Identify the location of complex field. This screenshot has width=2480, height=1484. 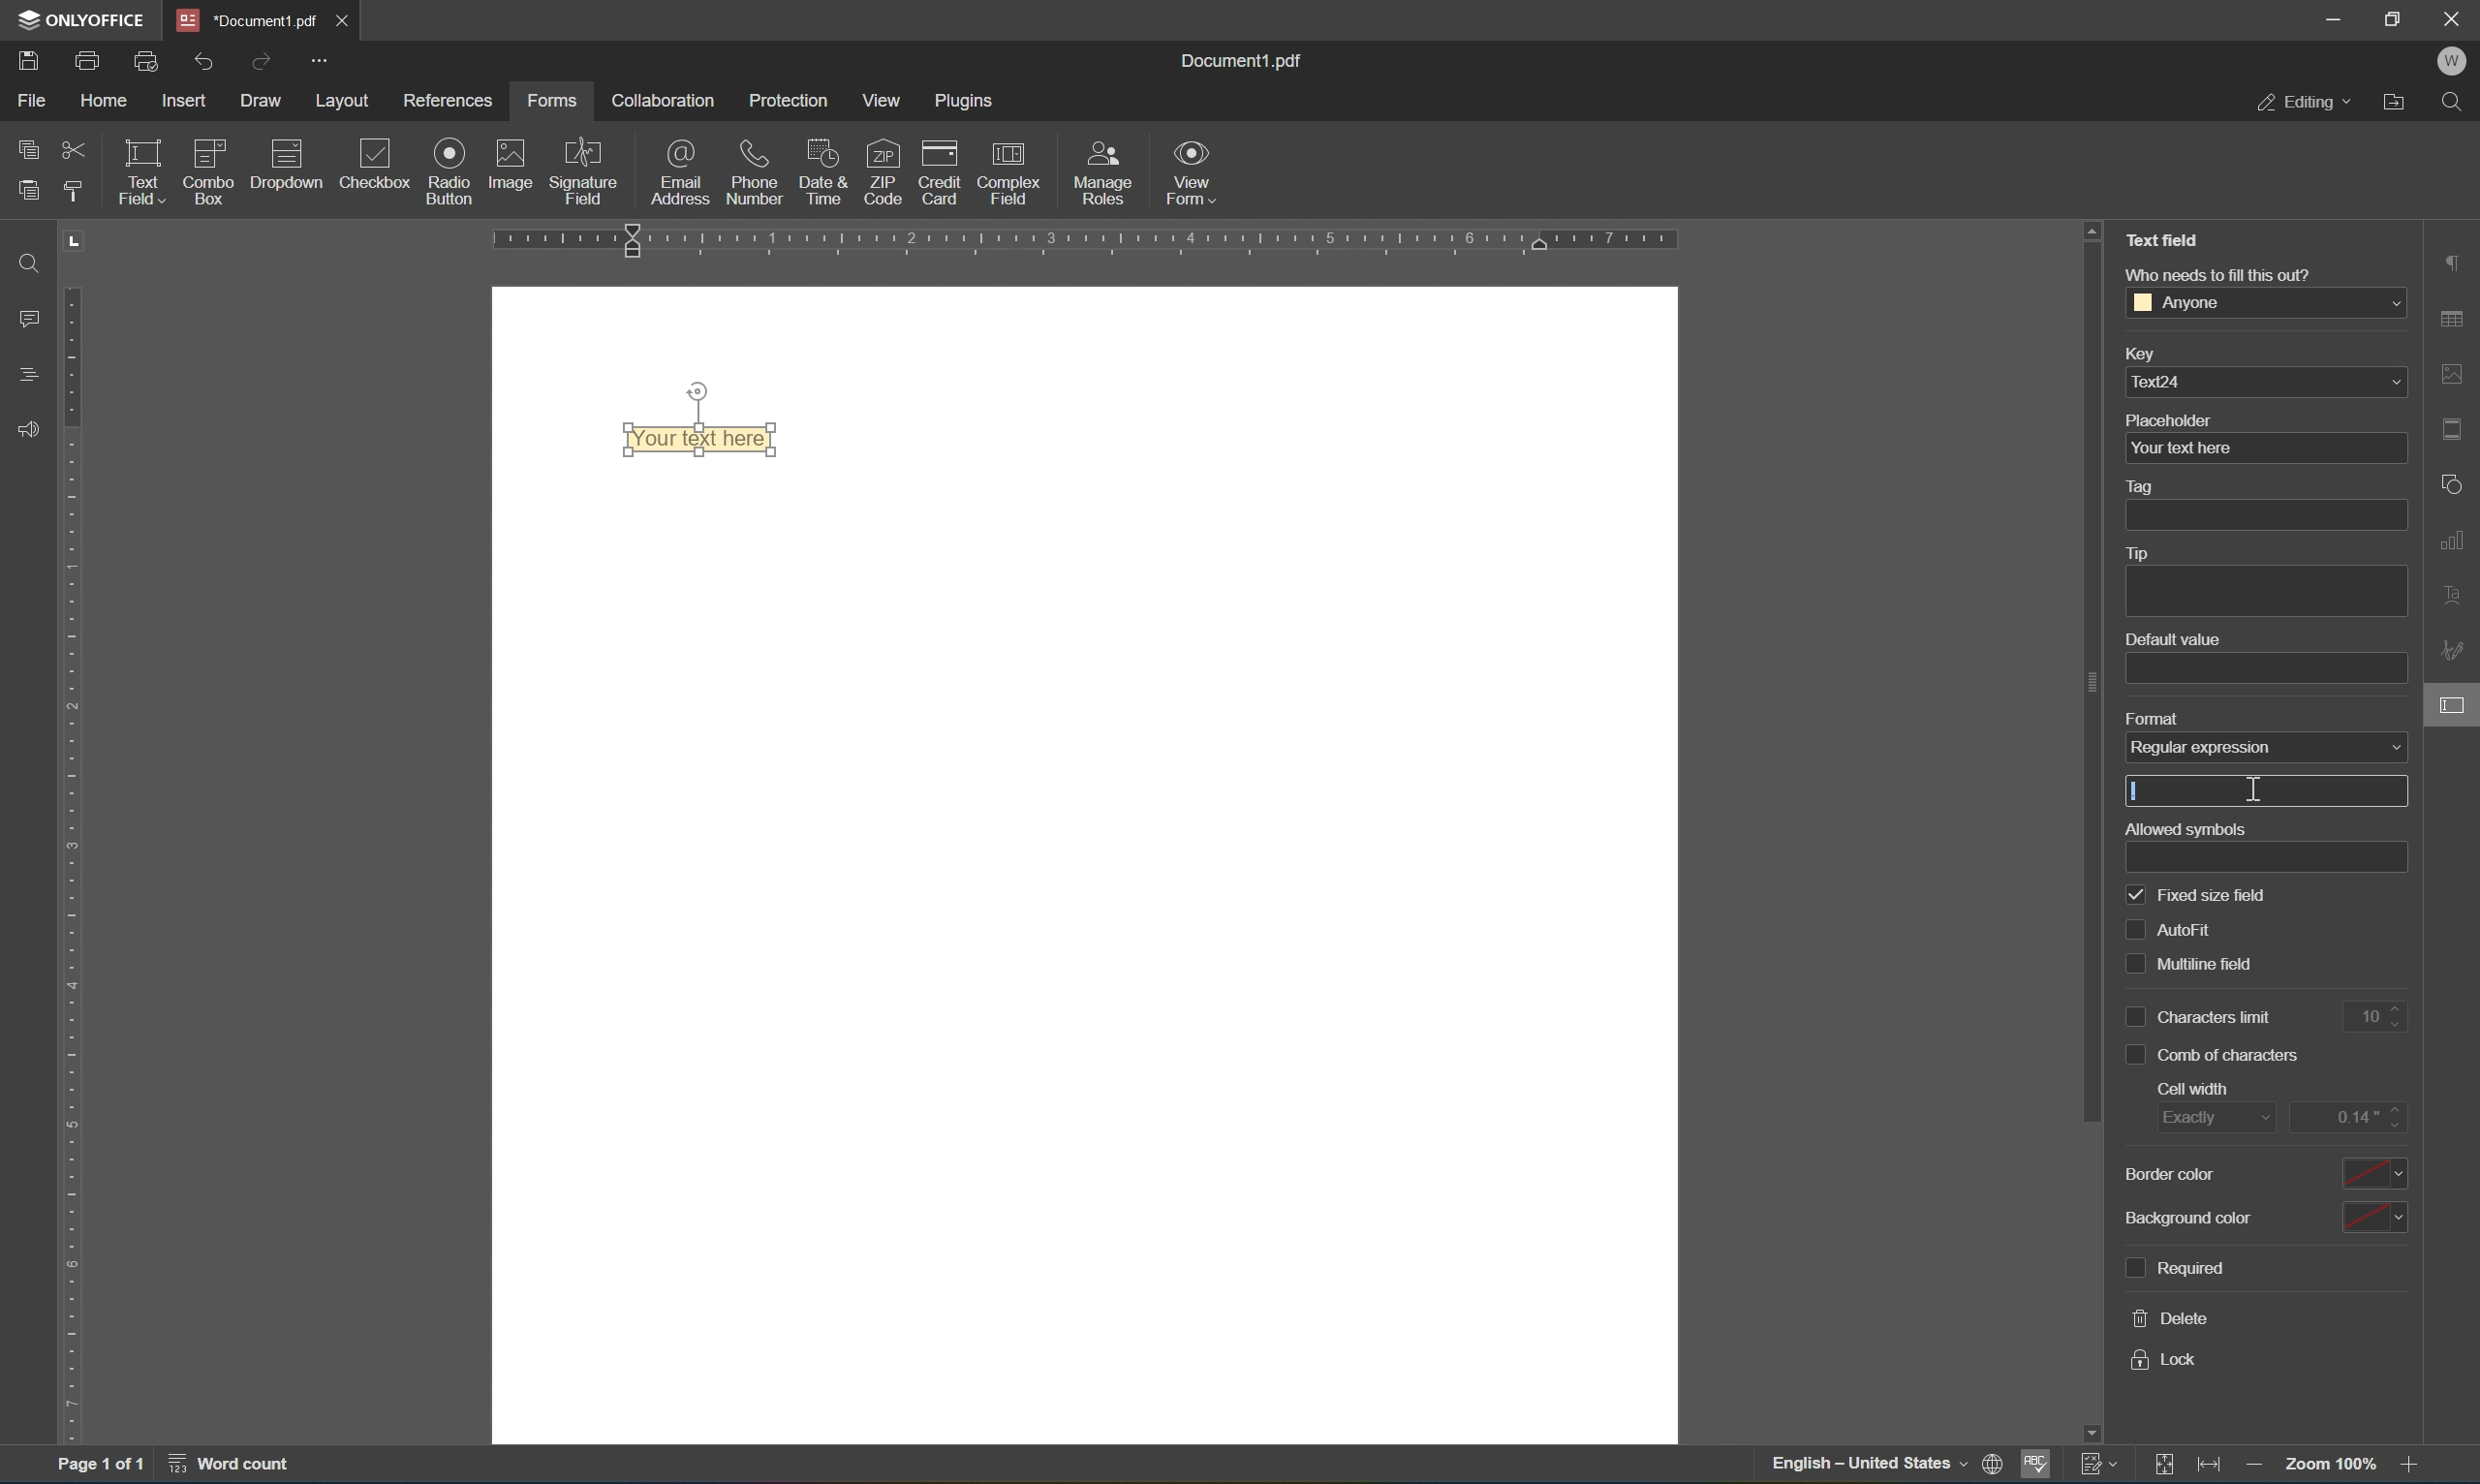
(1006, 173).